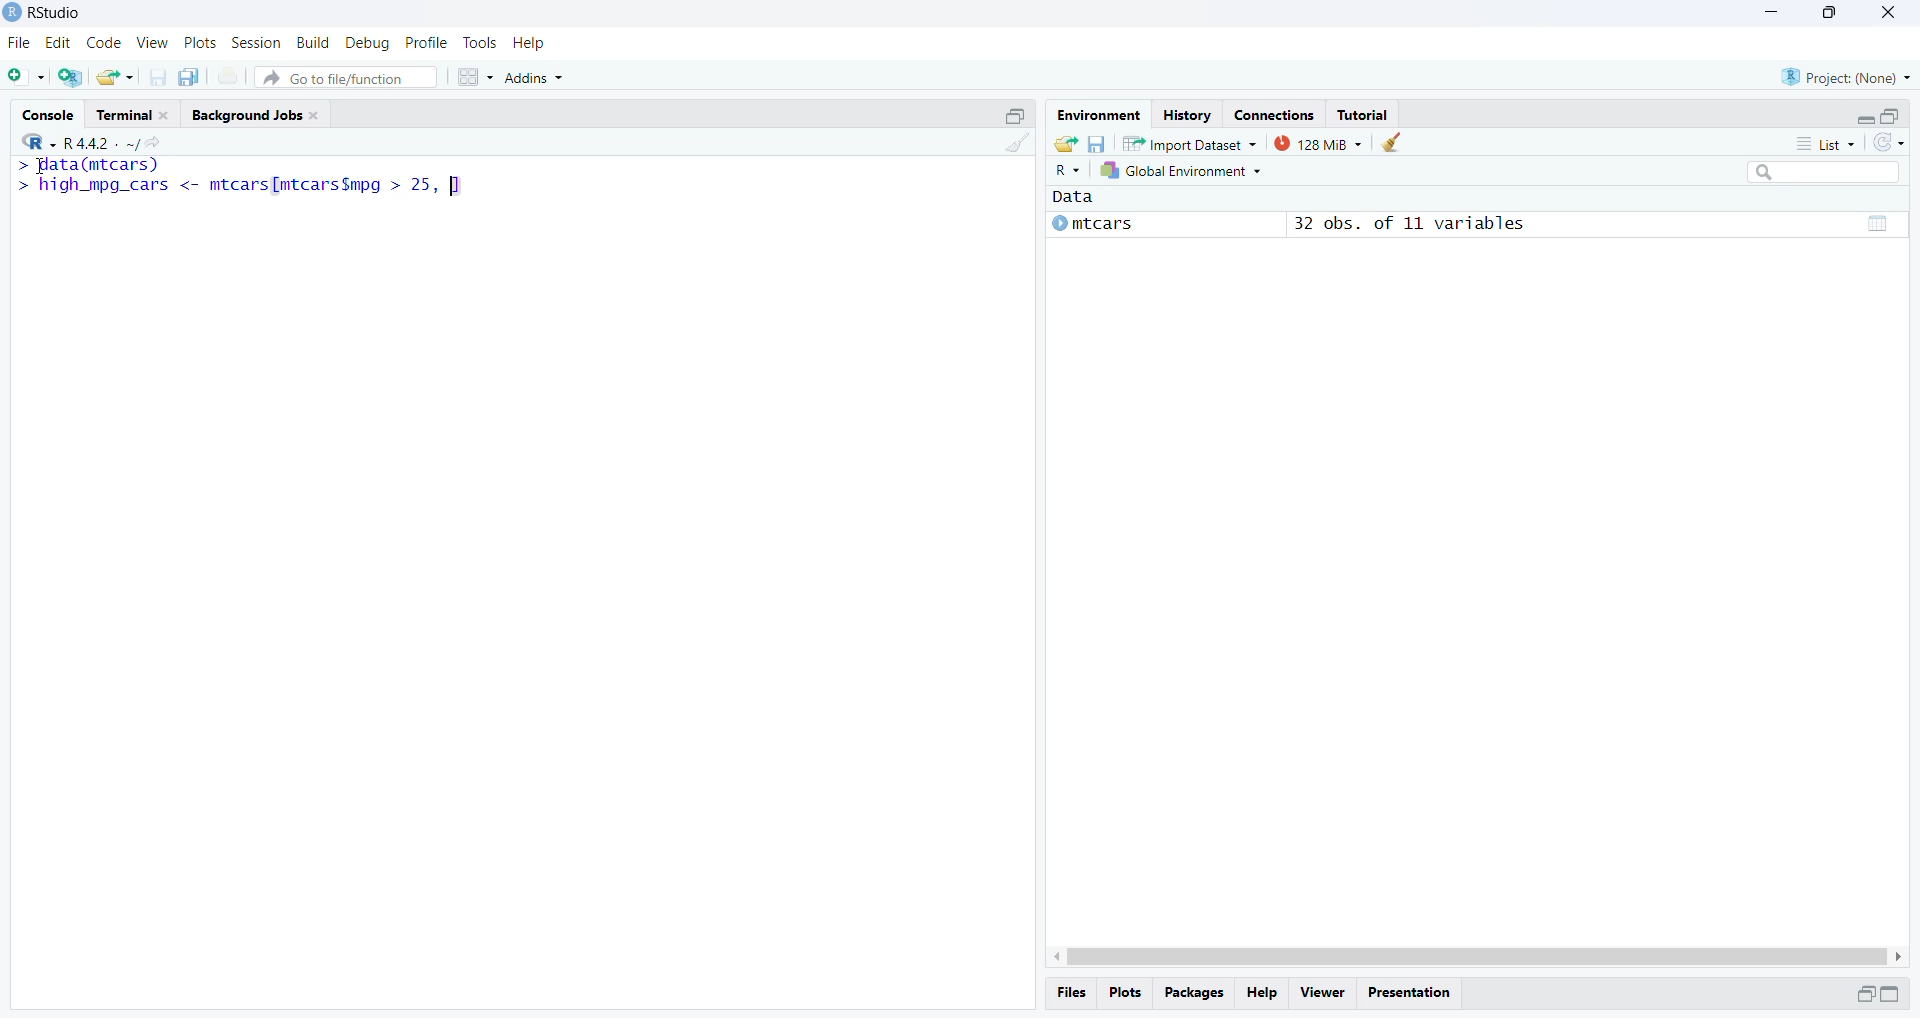  What do you see at coordinates (48, 113) in the screenshot?
I see `Console` at bounding box center [48, 113].